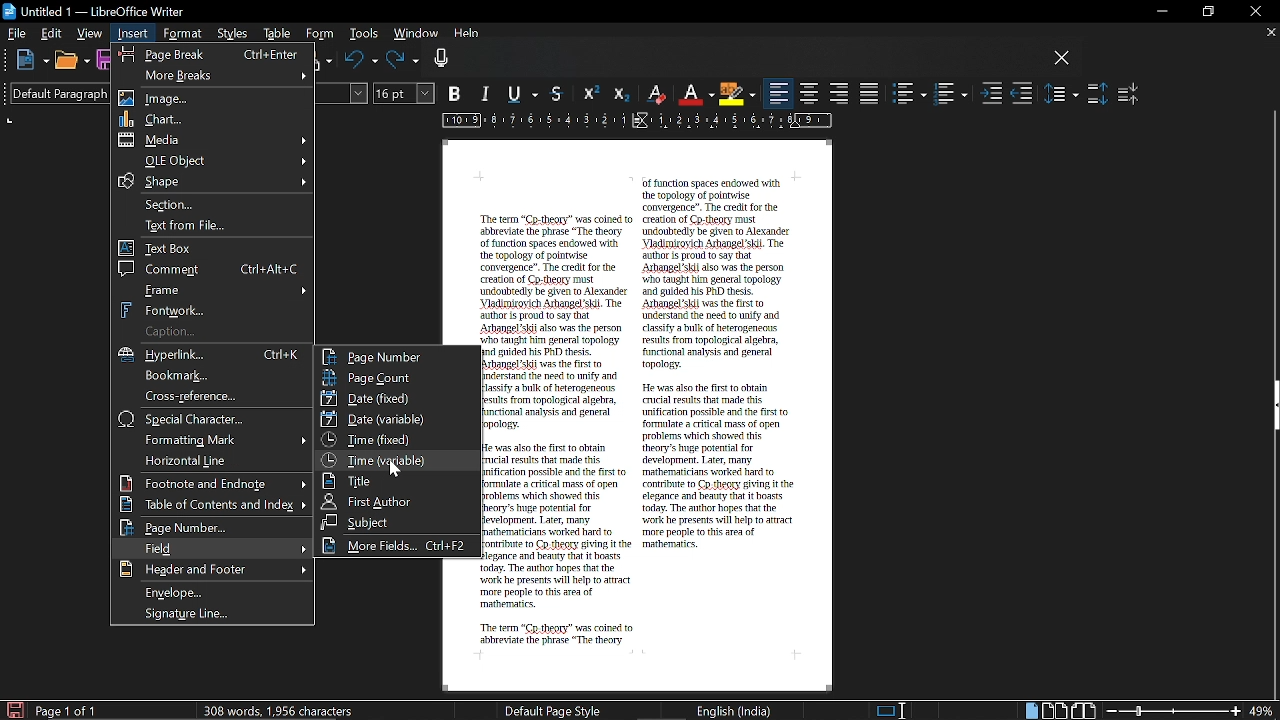  I want to click on Form, so click(320, 34).